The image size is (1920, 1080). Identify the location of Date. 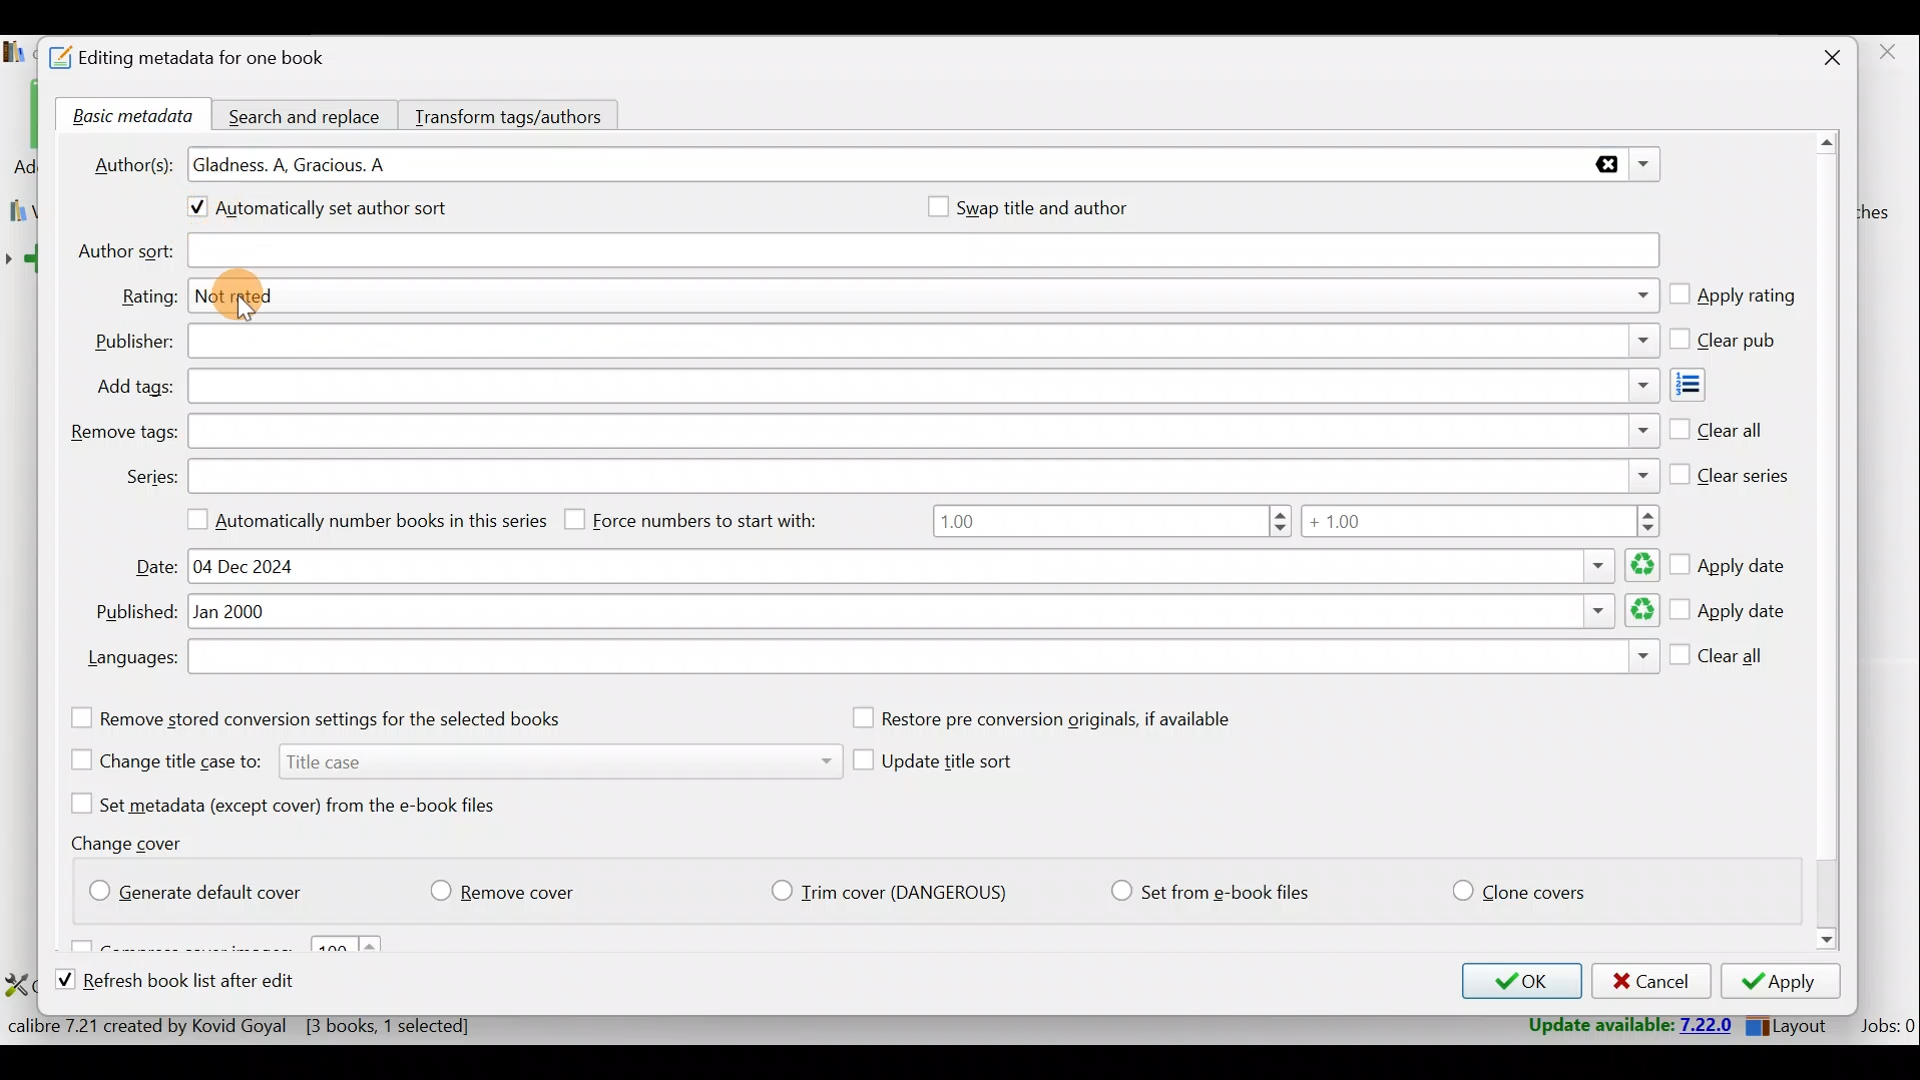
(920, 566).